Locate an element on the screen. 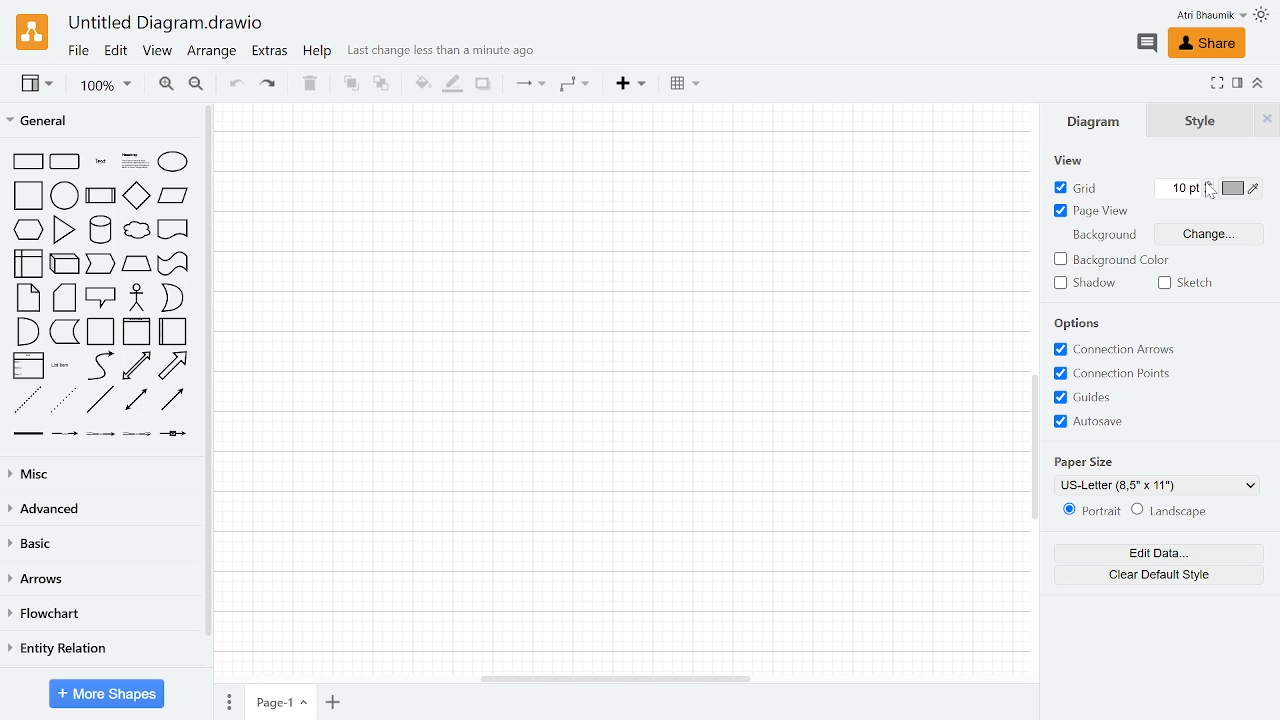 The image size is (1280, 720). Page view is located at coordinates (1088, 213).